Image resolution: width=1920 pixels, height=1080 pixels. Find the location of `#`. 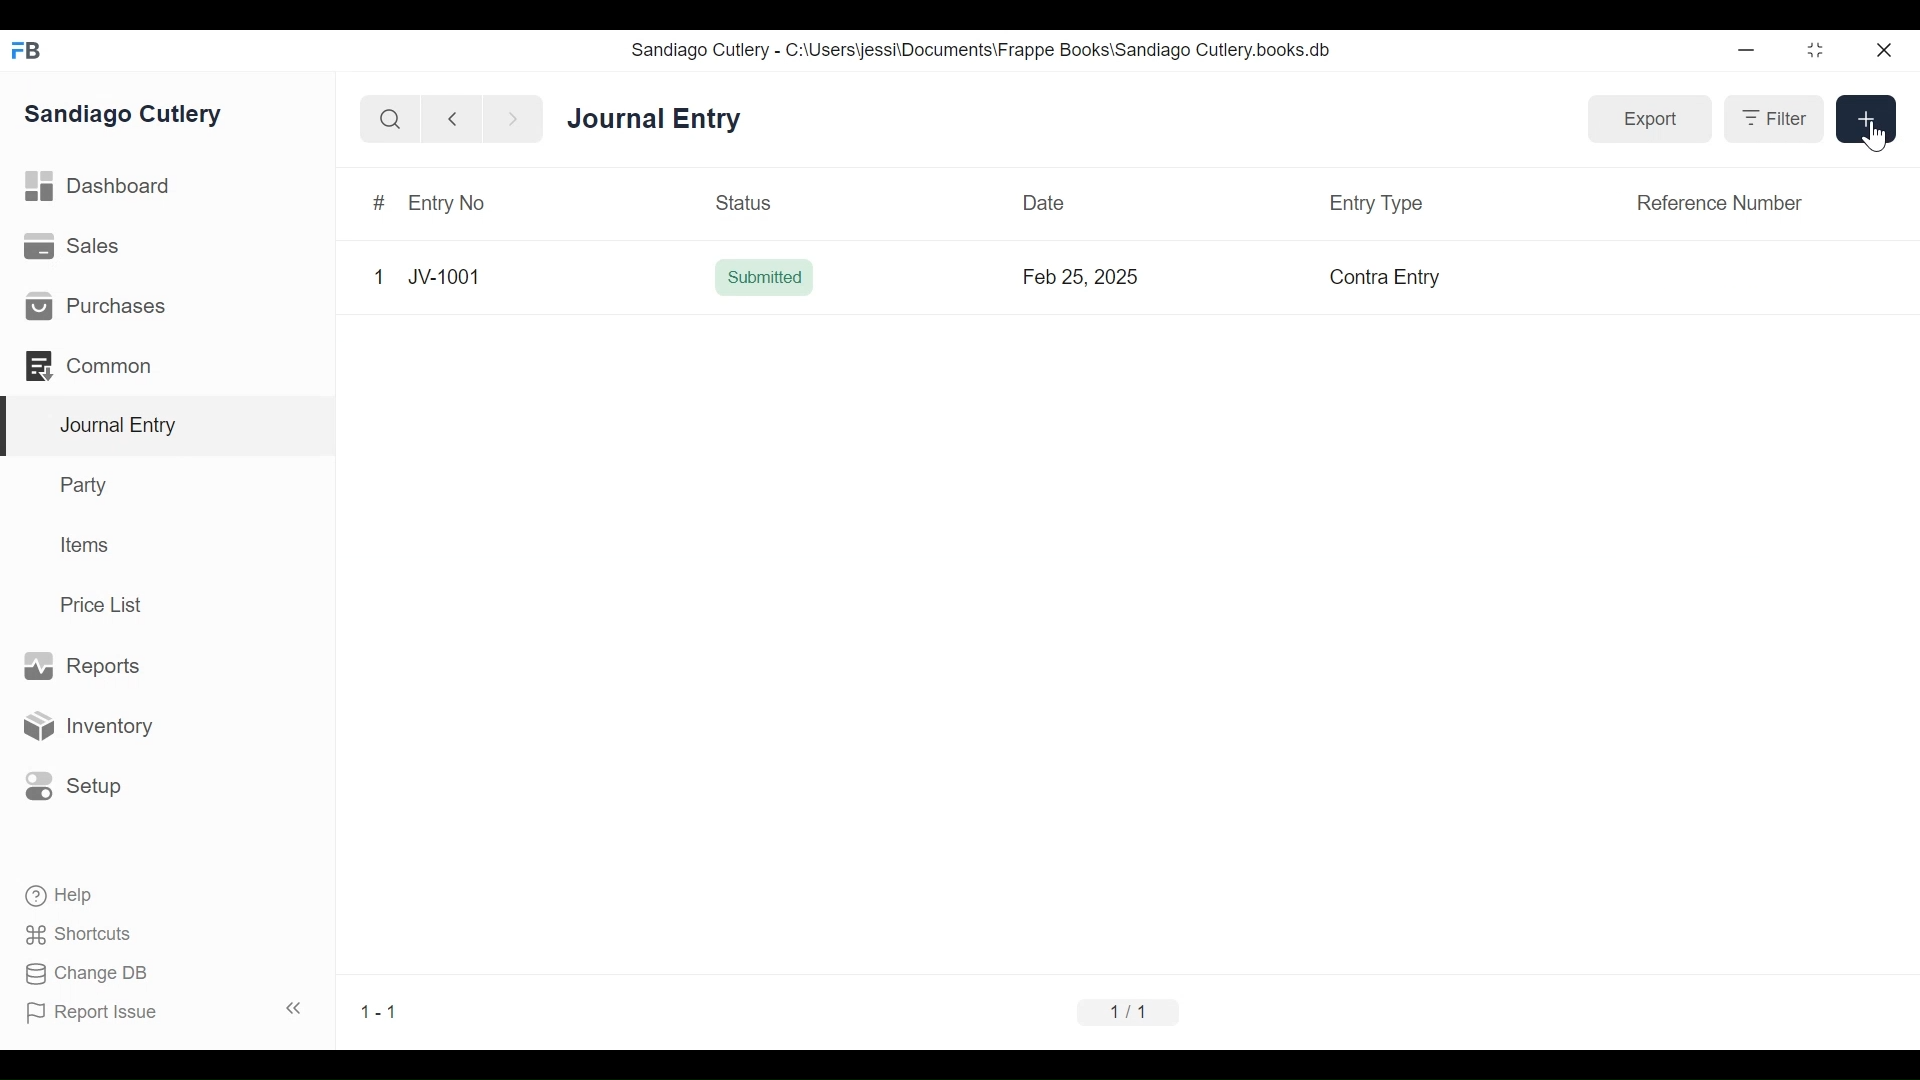

# is located at coordinates (376, 205).